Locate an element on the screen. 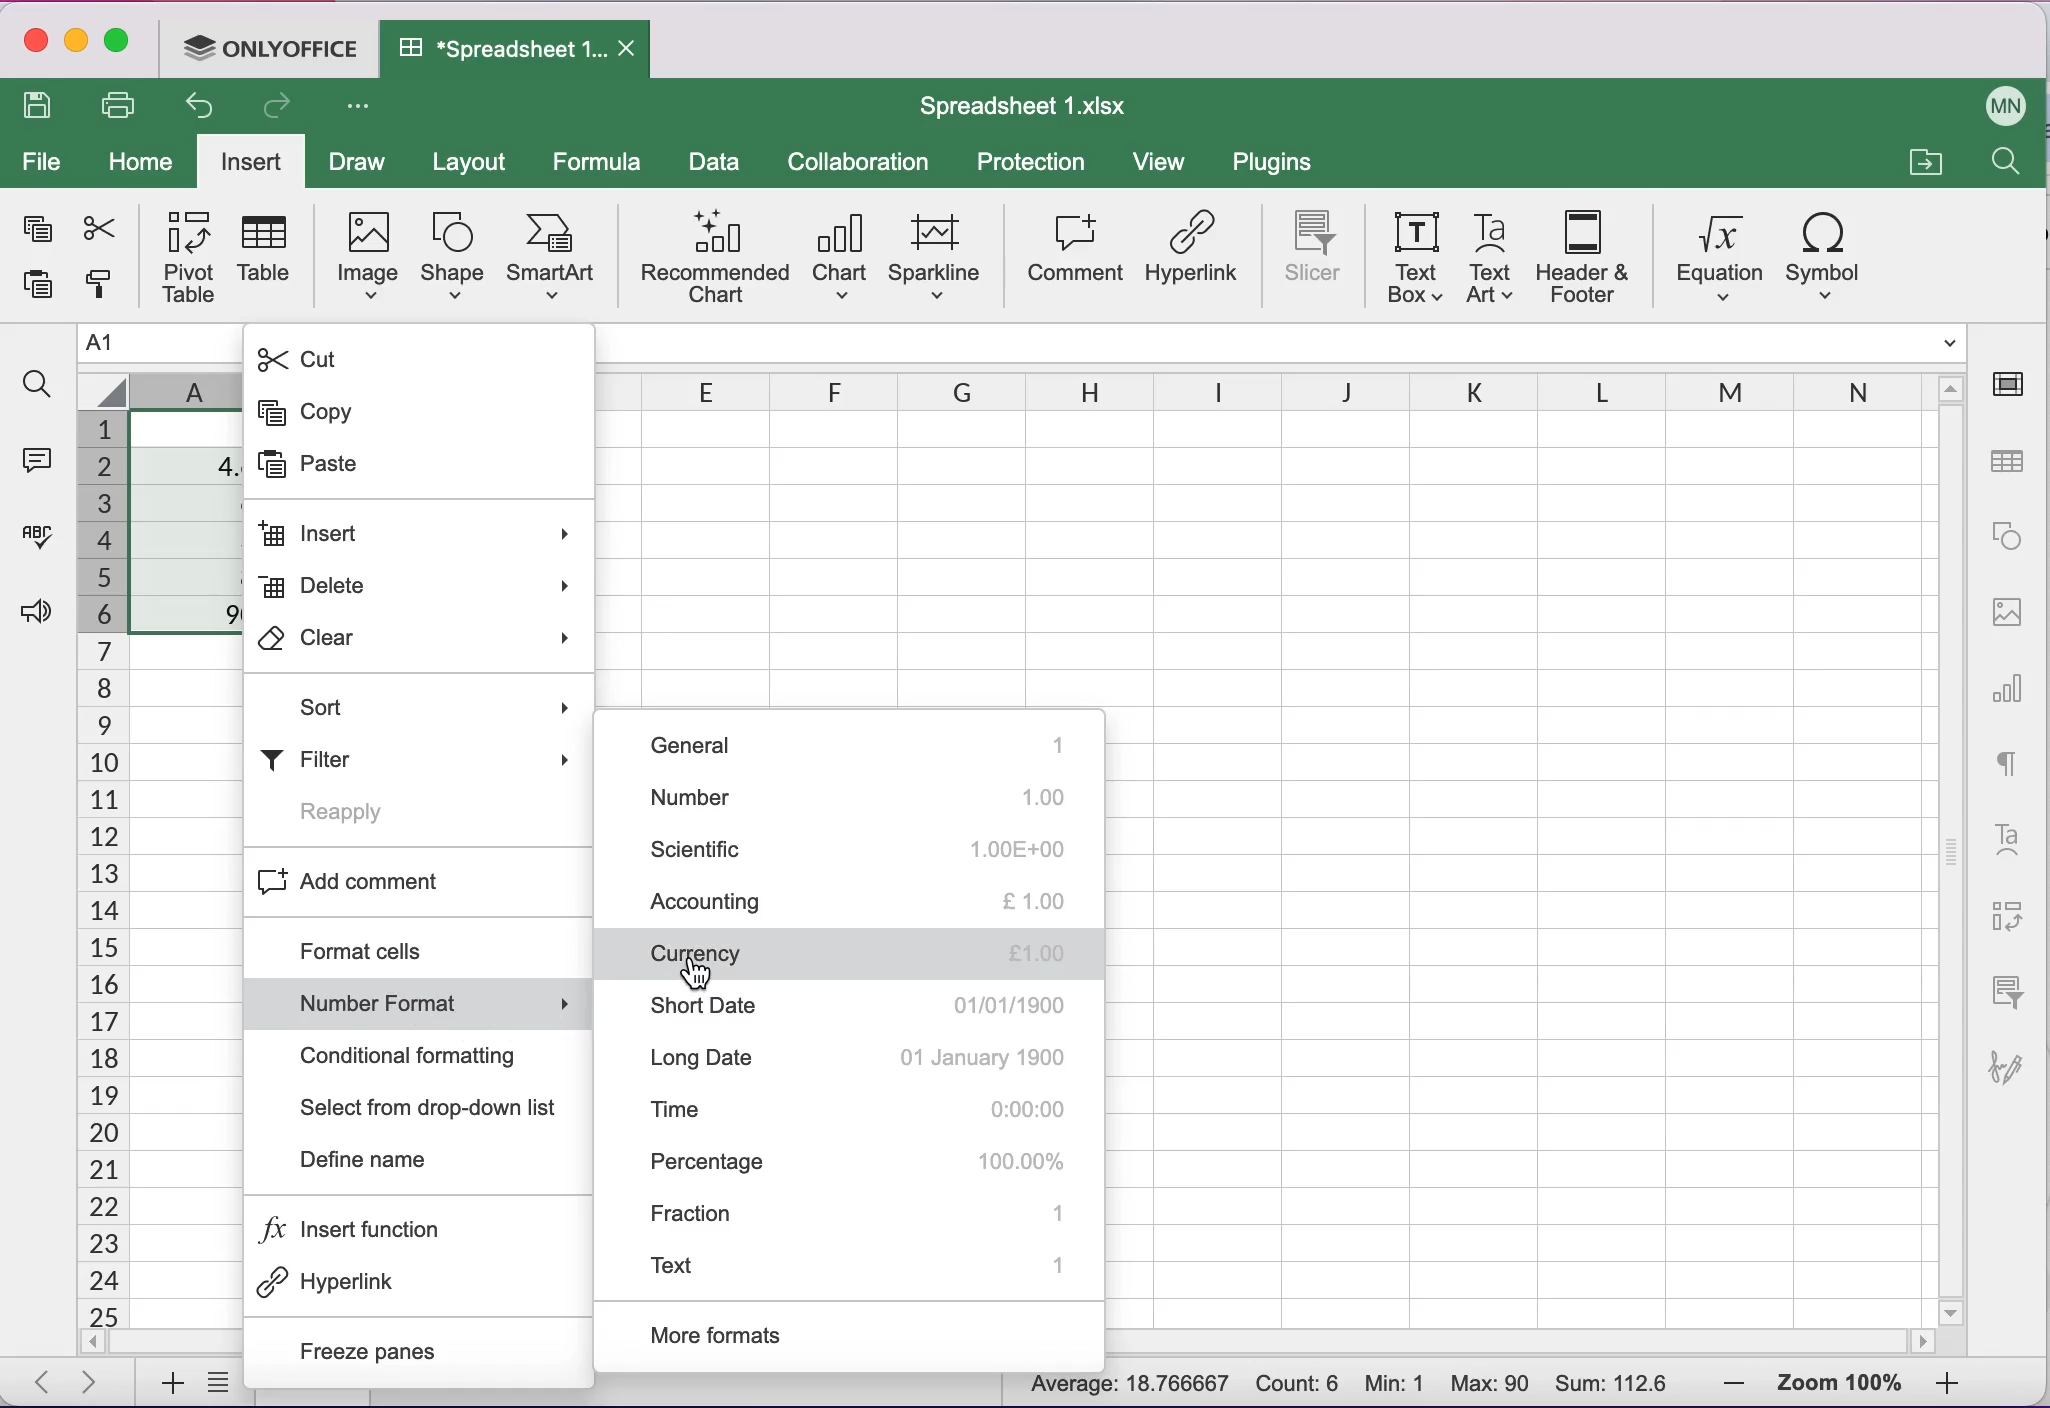 This screenshot has height=1408, width=2050. Define name is located at coordinates (422, 1156).